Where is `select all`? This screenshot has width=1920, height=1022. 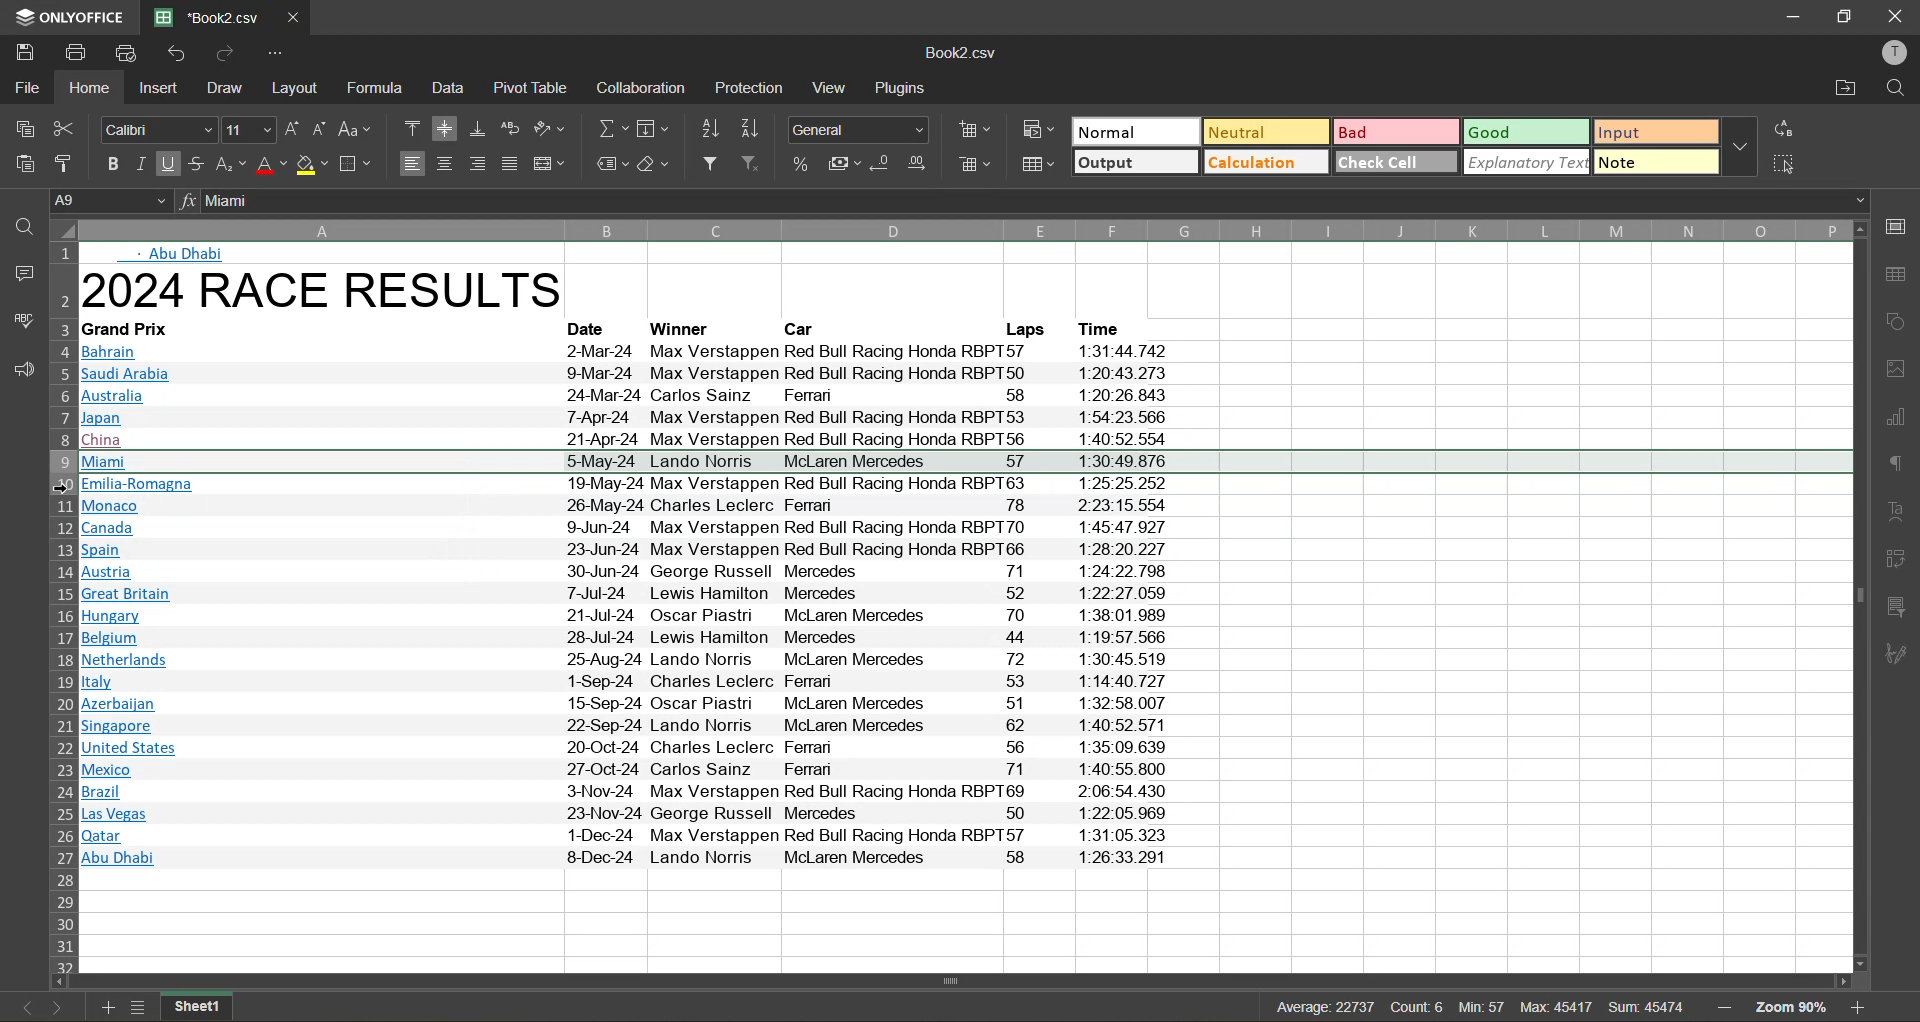
select all is located at coordinates (1786, 164).